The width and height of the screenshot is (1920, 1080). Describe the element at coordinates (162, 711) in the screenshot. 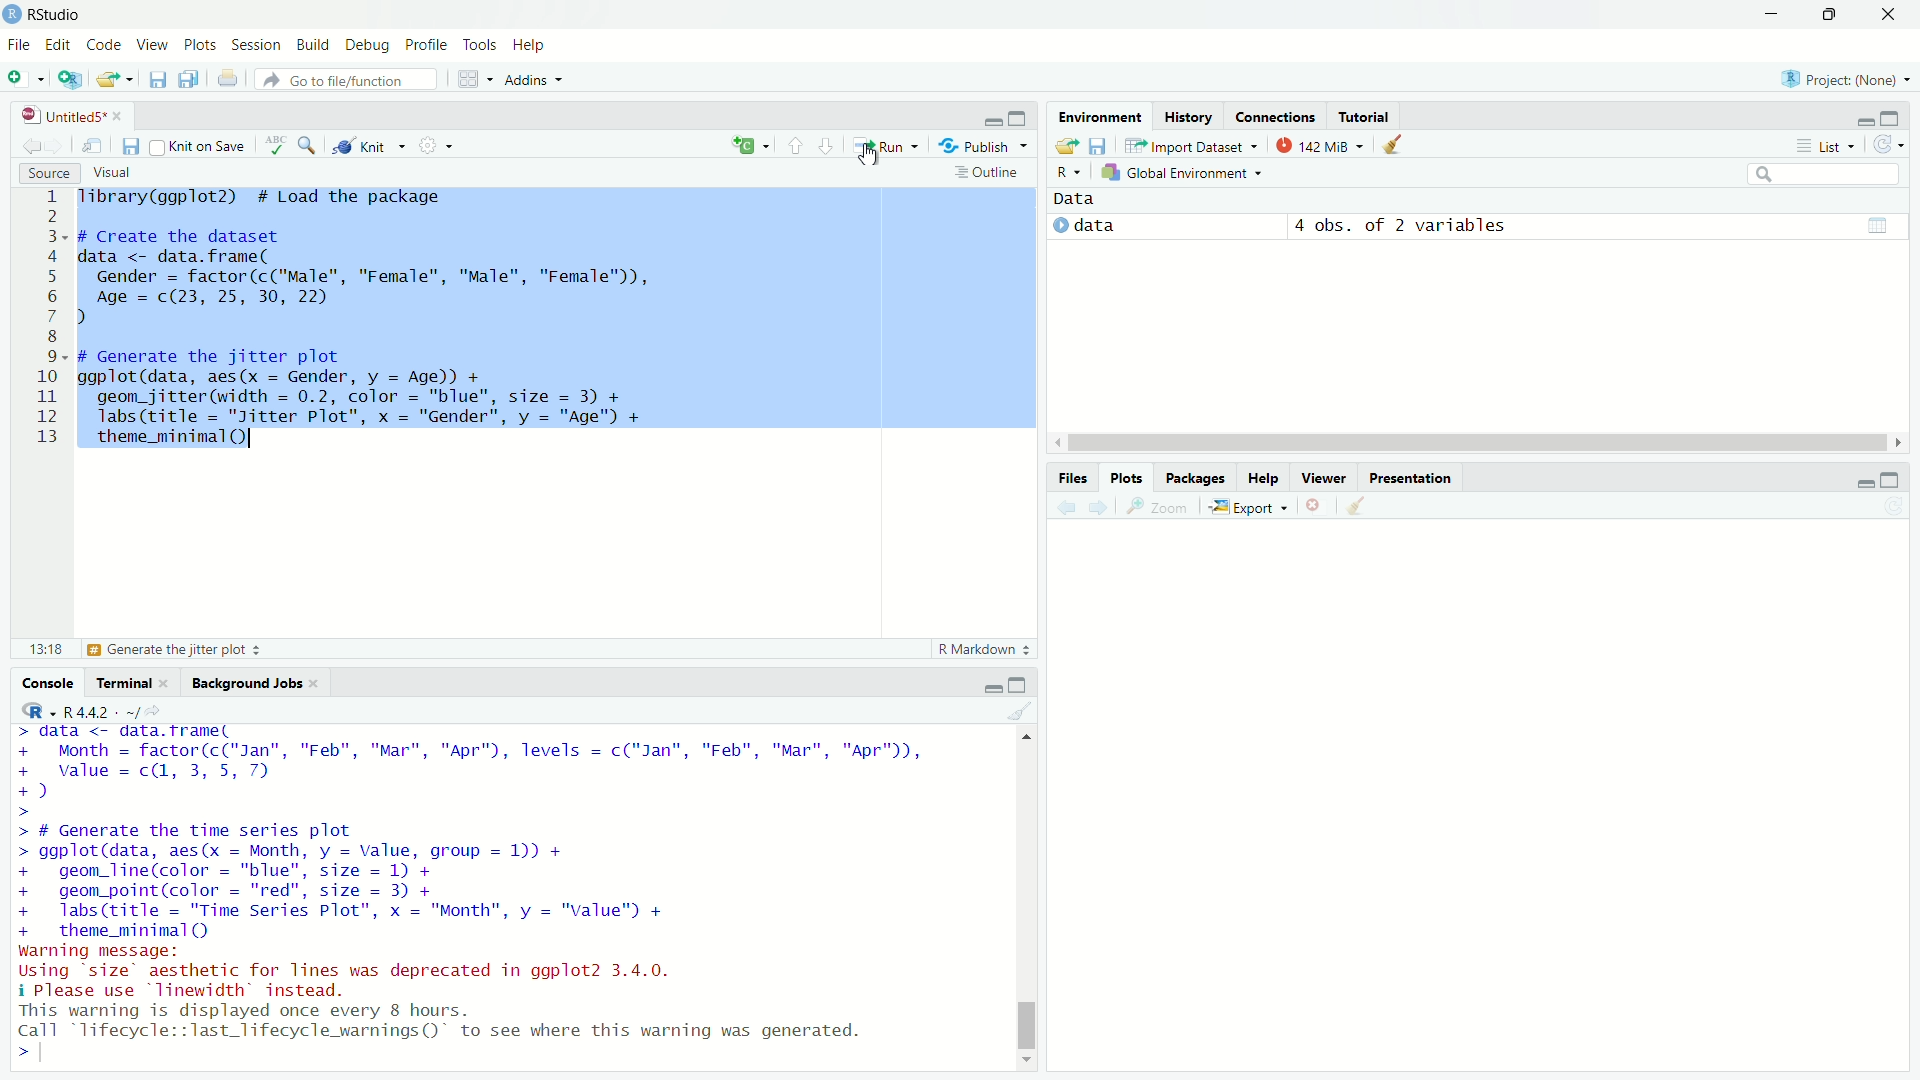

I see `view the current working directory` at that location.